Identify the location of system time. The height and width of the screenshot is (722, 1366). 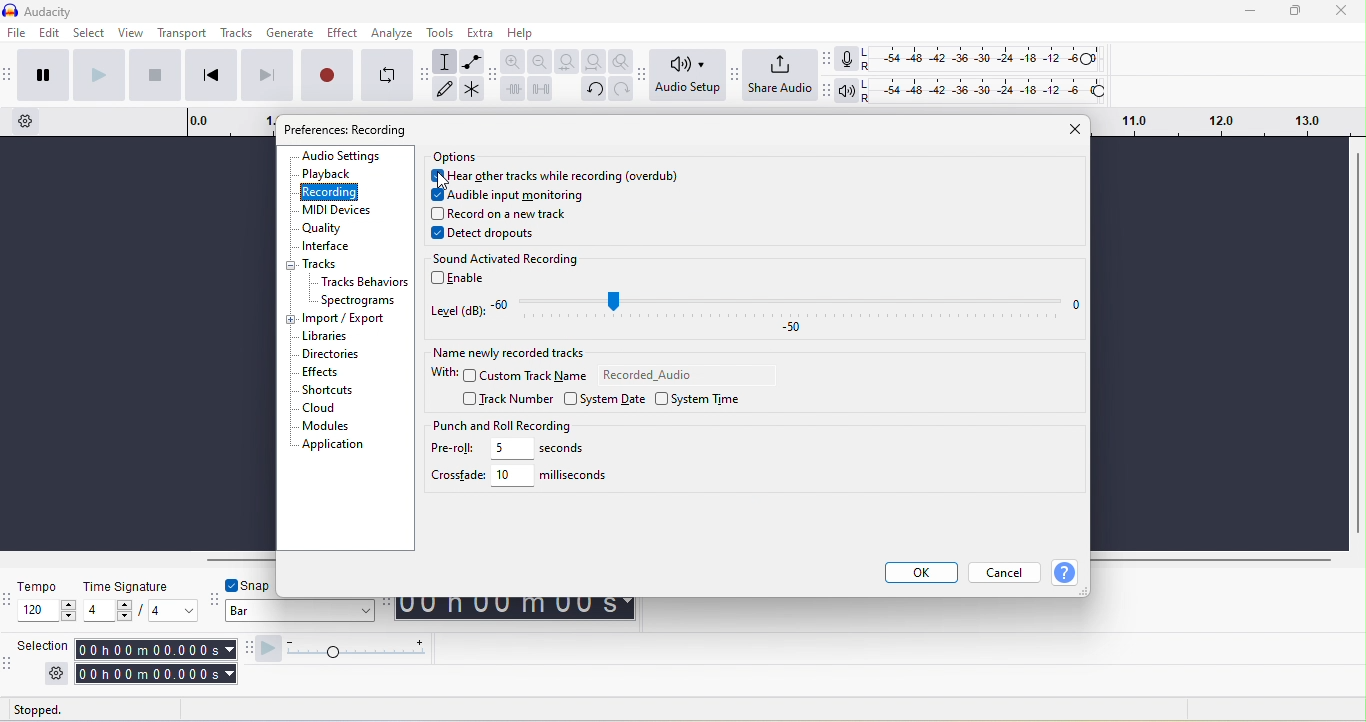
(701, 399).